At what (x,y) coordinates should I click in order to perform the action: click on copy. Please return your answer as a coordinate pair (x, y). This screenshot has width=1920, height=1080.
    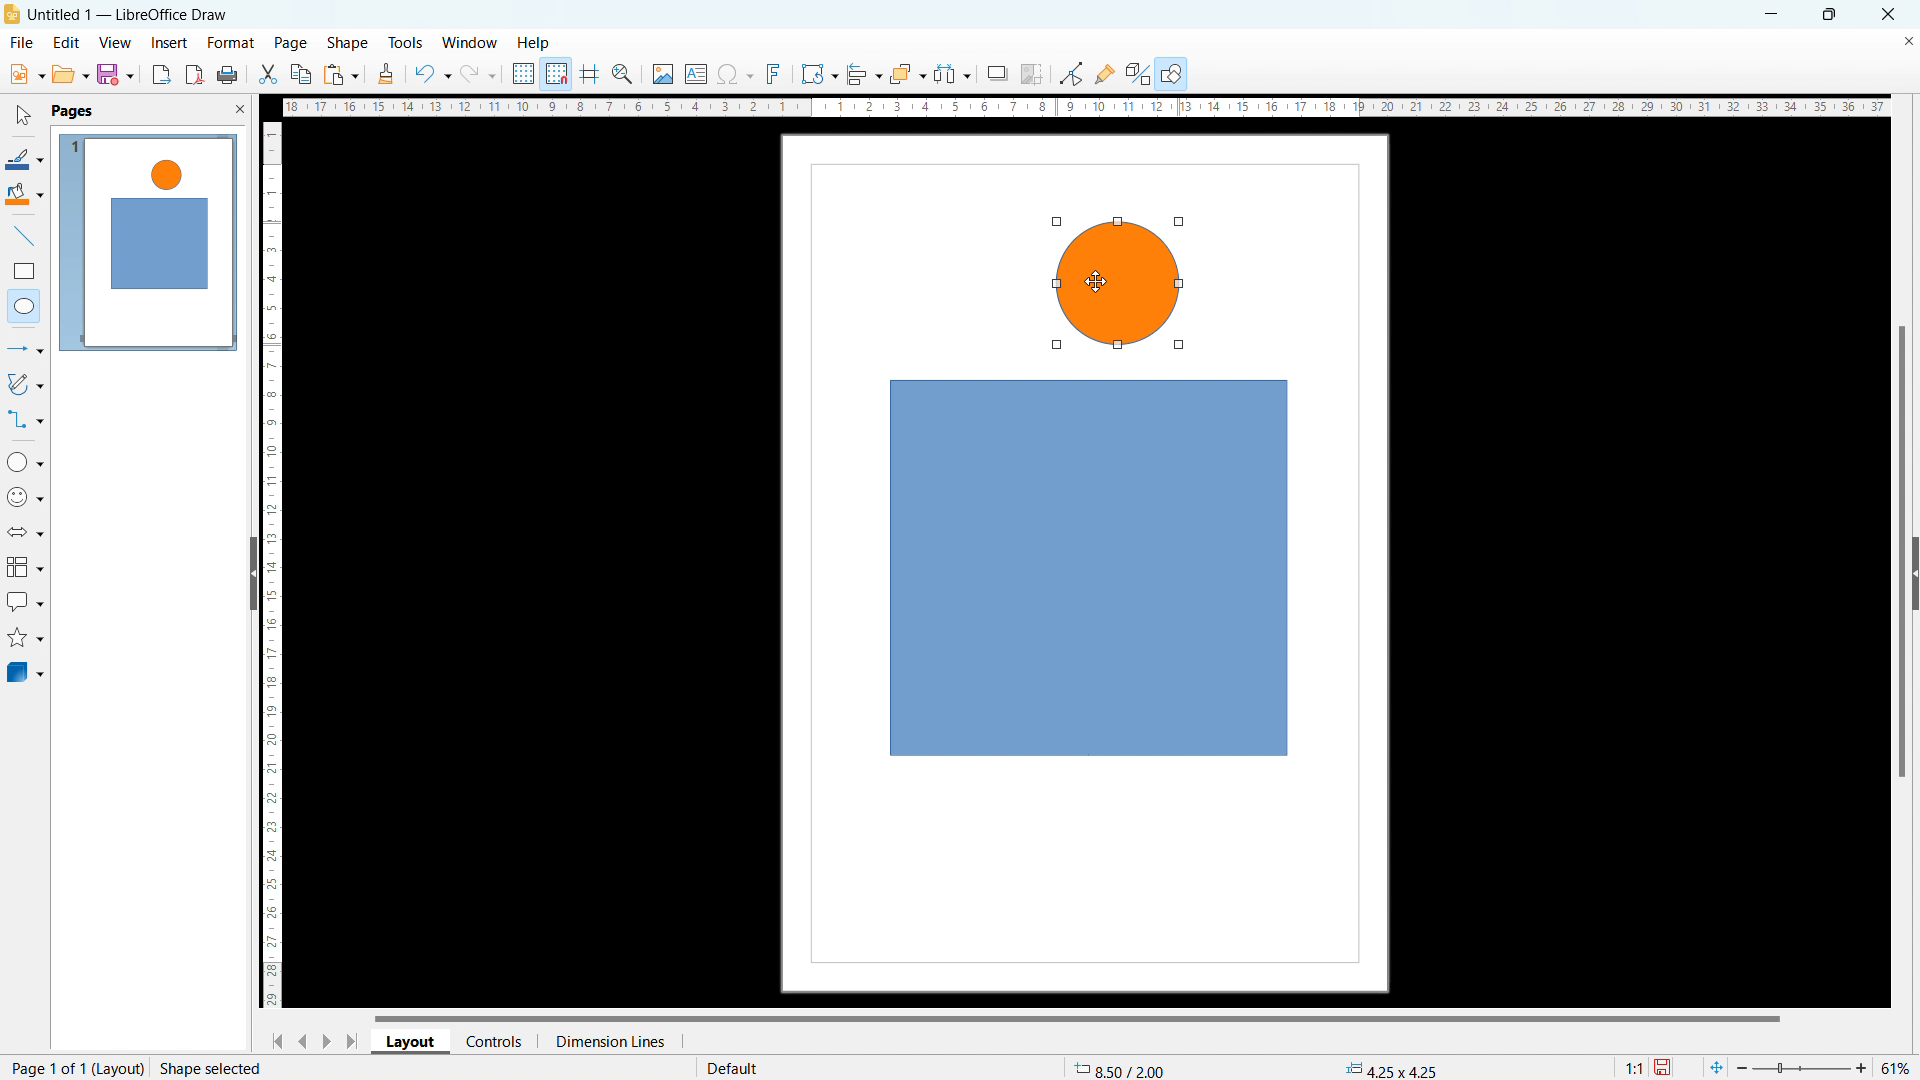
    Looking at the image, I should click on (302, 74).